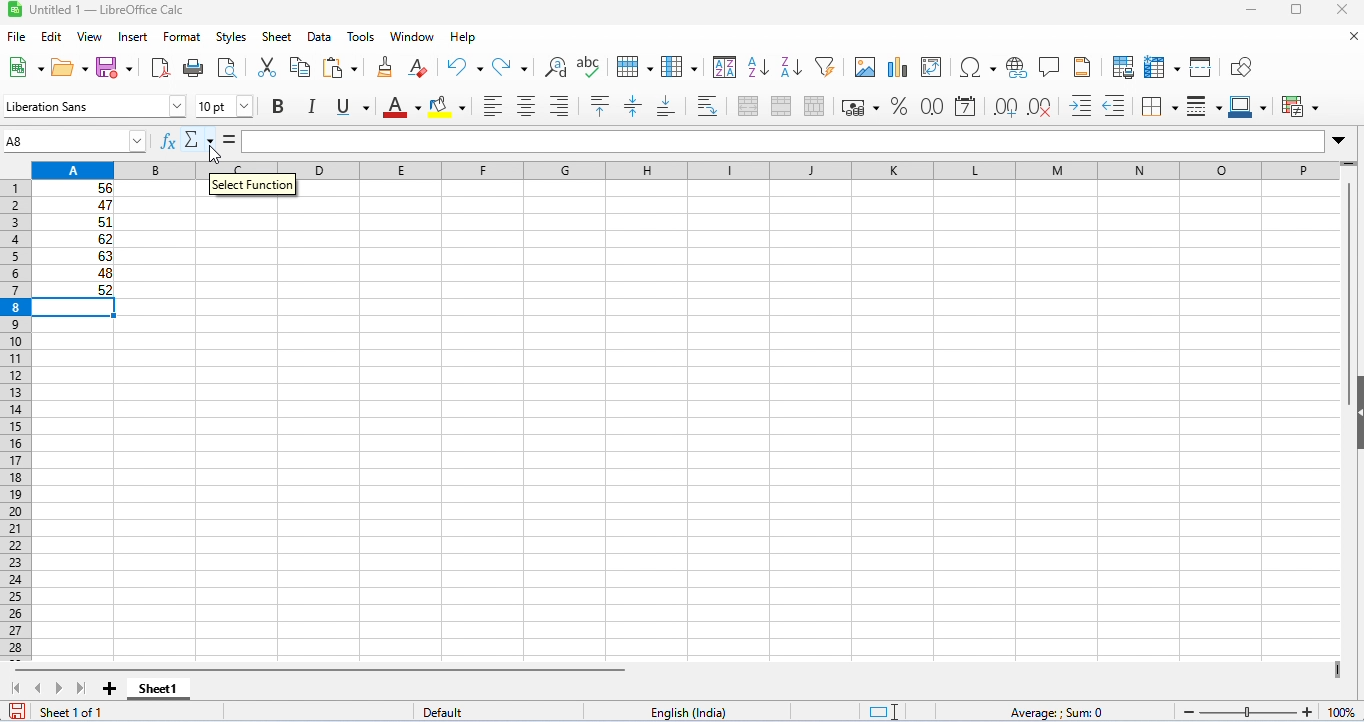  Describe the element at coordinates (493, 106) in the screenshot. I see `align left` at that location.